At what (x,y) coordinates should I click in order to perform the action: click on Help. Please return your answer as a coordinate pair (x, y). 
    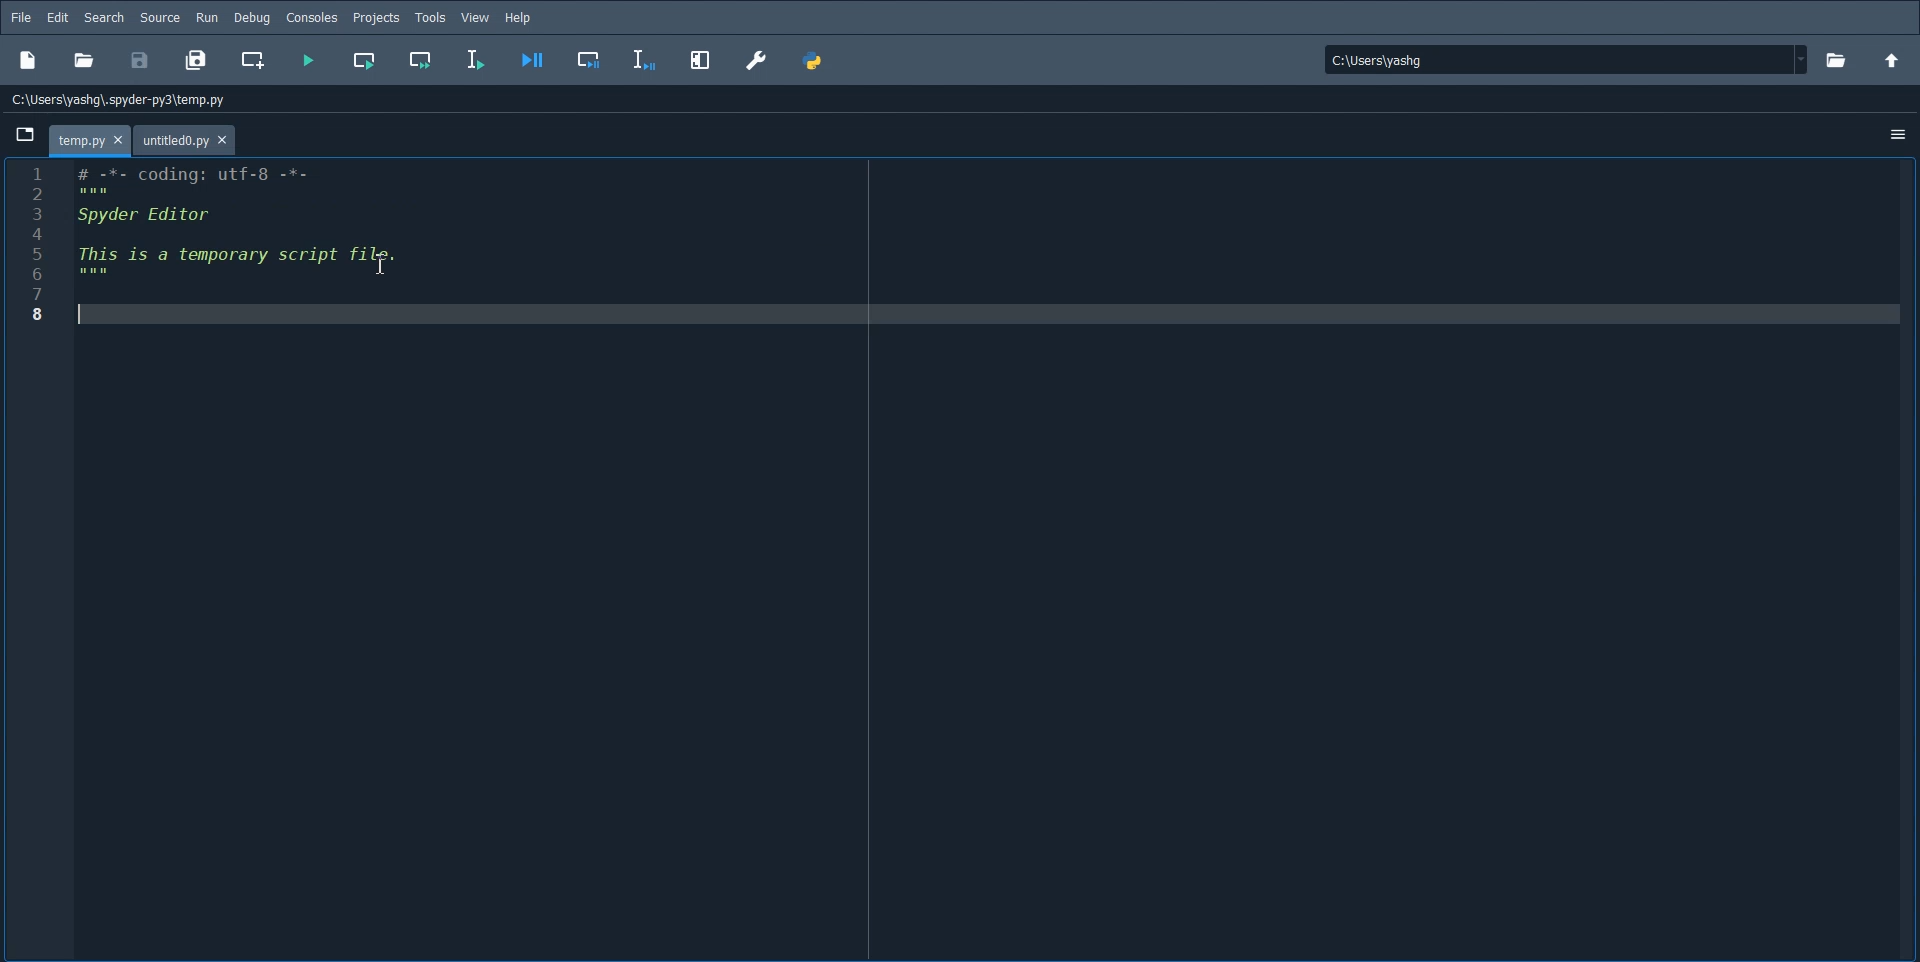
    Looking at the image, I should click on (519, 16).